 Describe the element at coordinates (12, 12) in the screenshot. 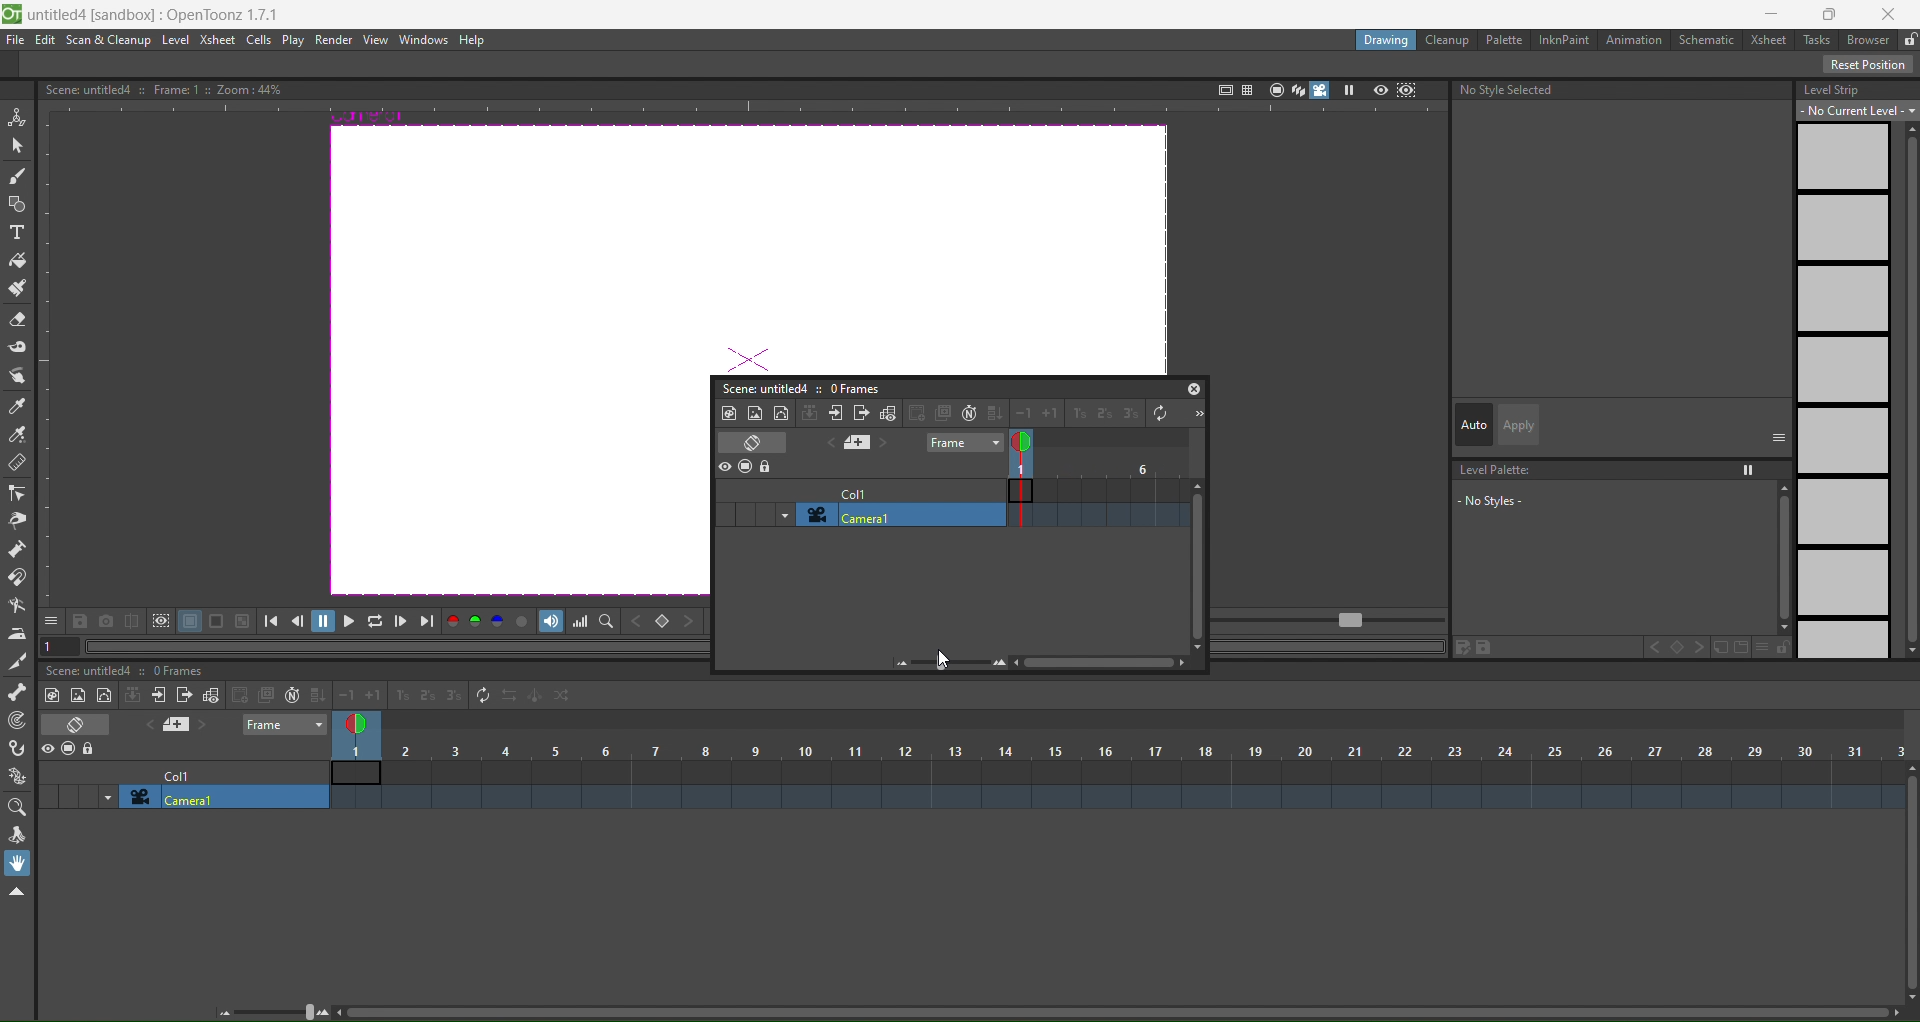

I see `logo` at that location.